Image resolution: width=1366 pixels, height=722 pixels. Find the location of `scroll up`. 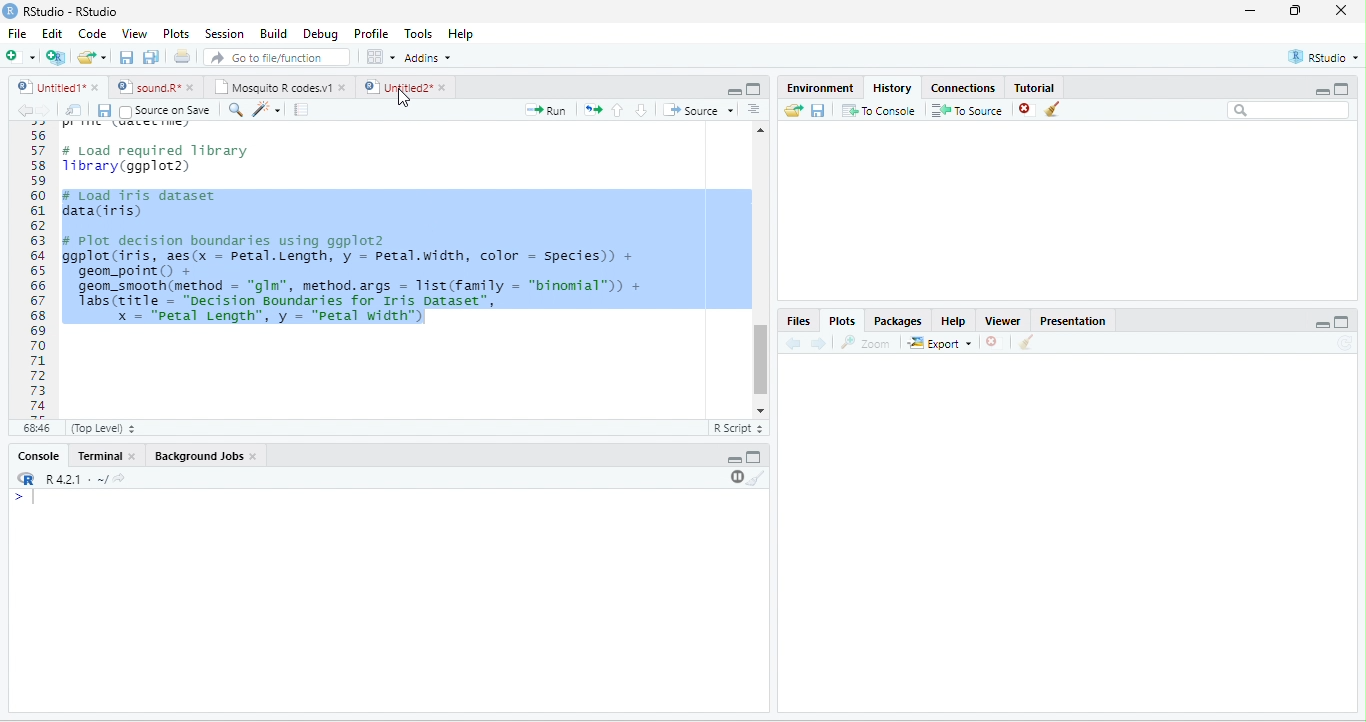

scroll up is located at coordinates (761, 130).